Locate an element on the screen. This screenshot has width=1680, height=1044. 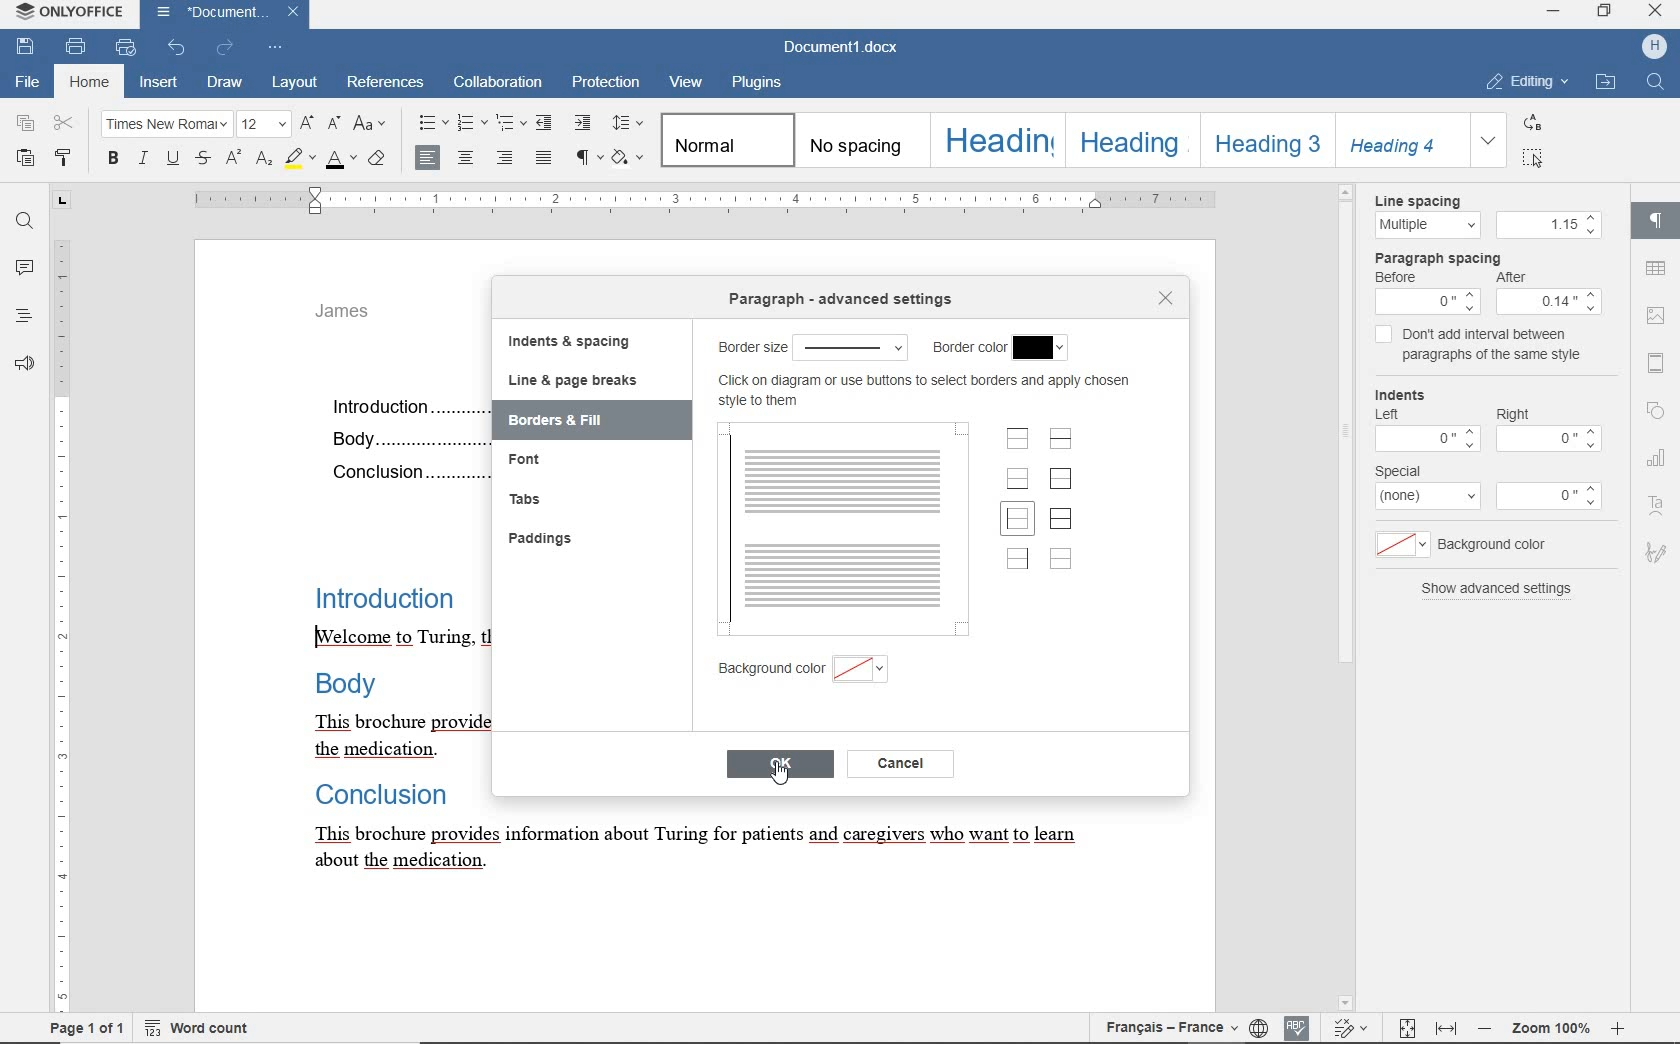
cut is located at coordinates (65, 124).